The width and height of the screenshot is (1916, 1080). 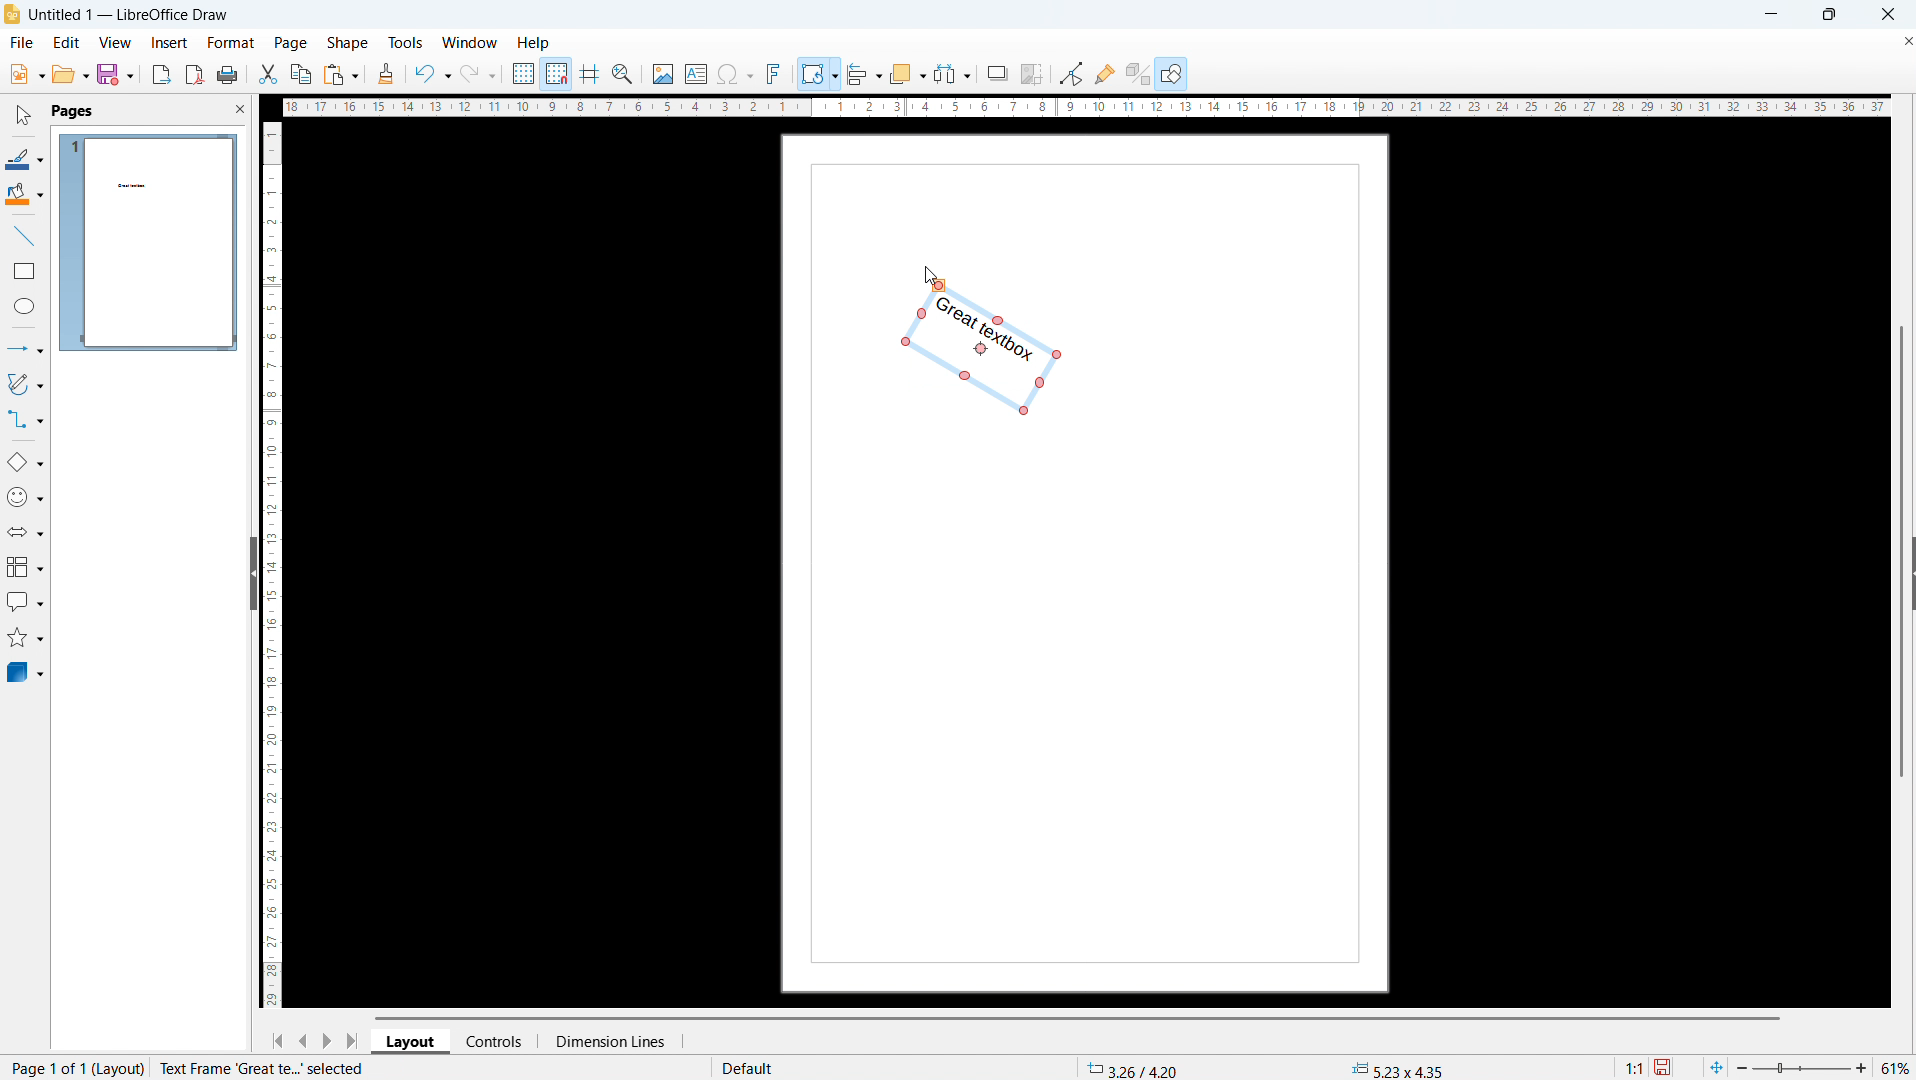 I want to click on Close , so click(x=1886, y=14).